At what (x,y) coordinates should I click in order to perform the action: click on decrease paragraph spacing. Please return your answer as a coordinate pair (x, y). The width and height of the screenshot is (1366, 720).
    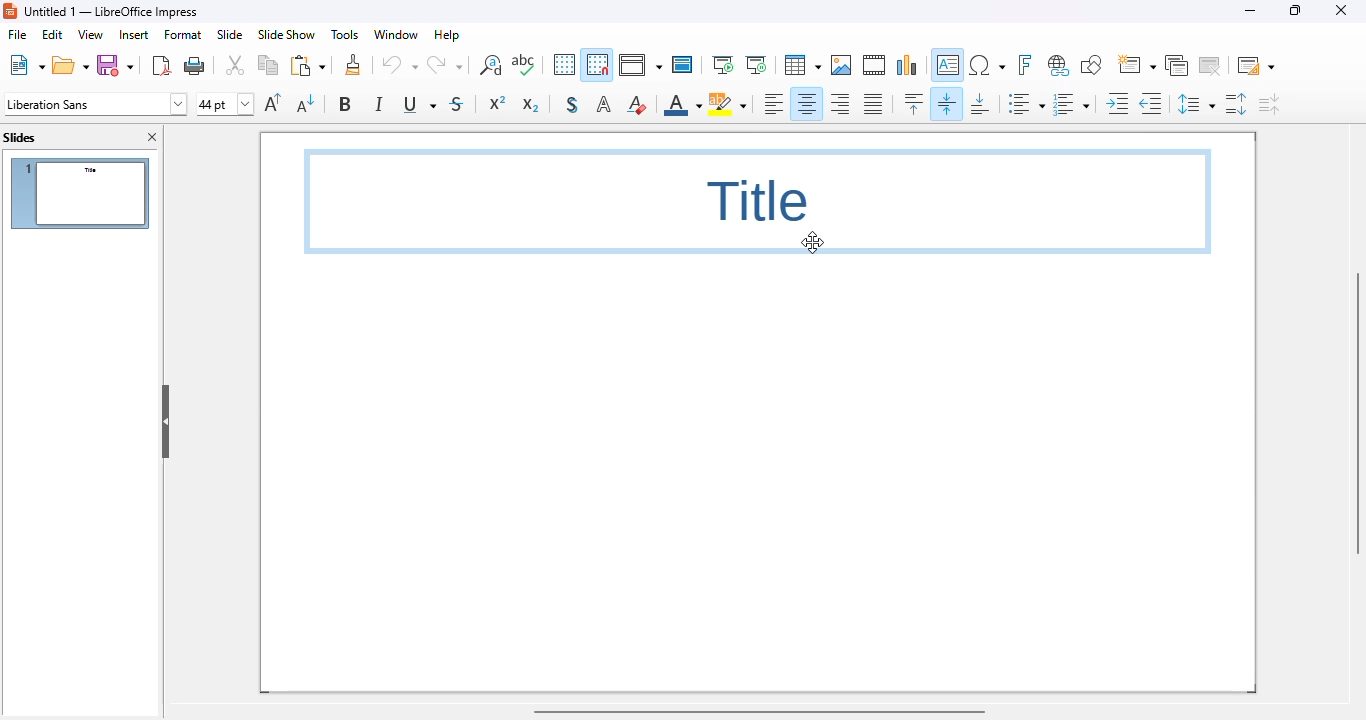
    Looking at the image, I should click on (1270, 104).